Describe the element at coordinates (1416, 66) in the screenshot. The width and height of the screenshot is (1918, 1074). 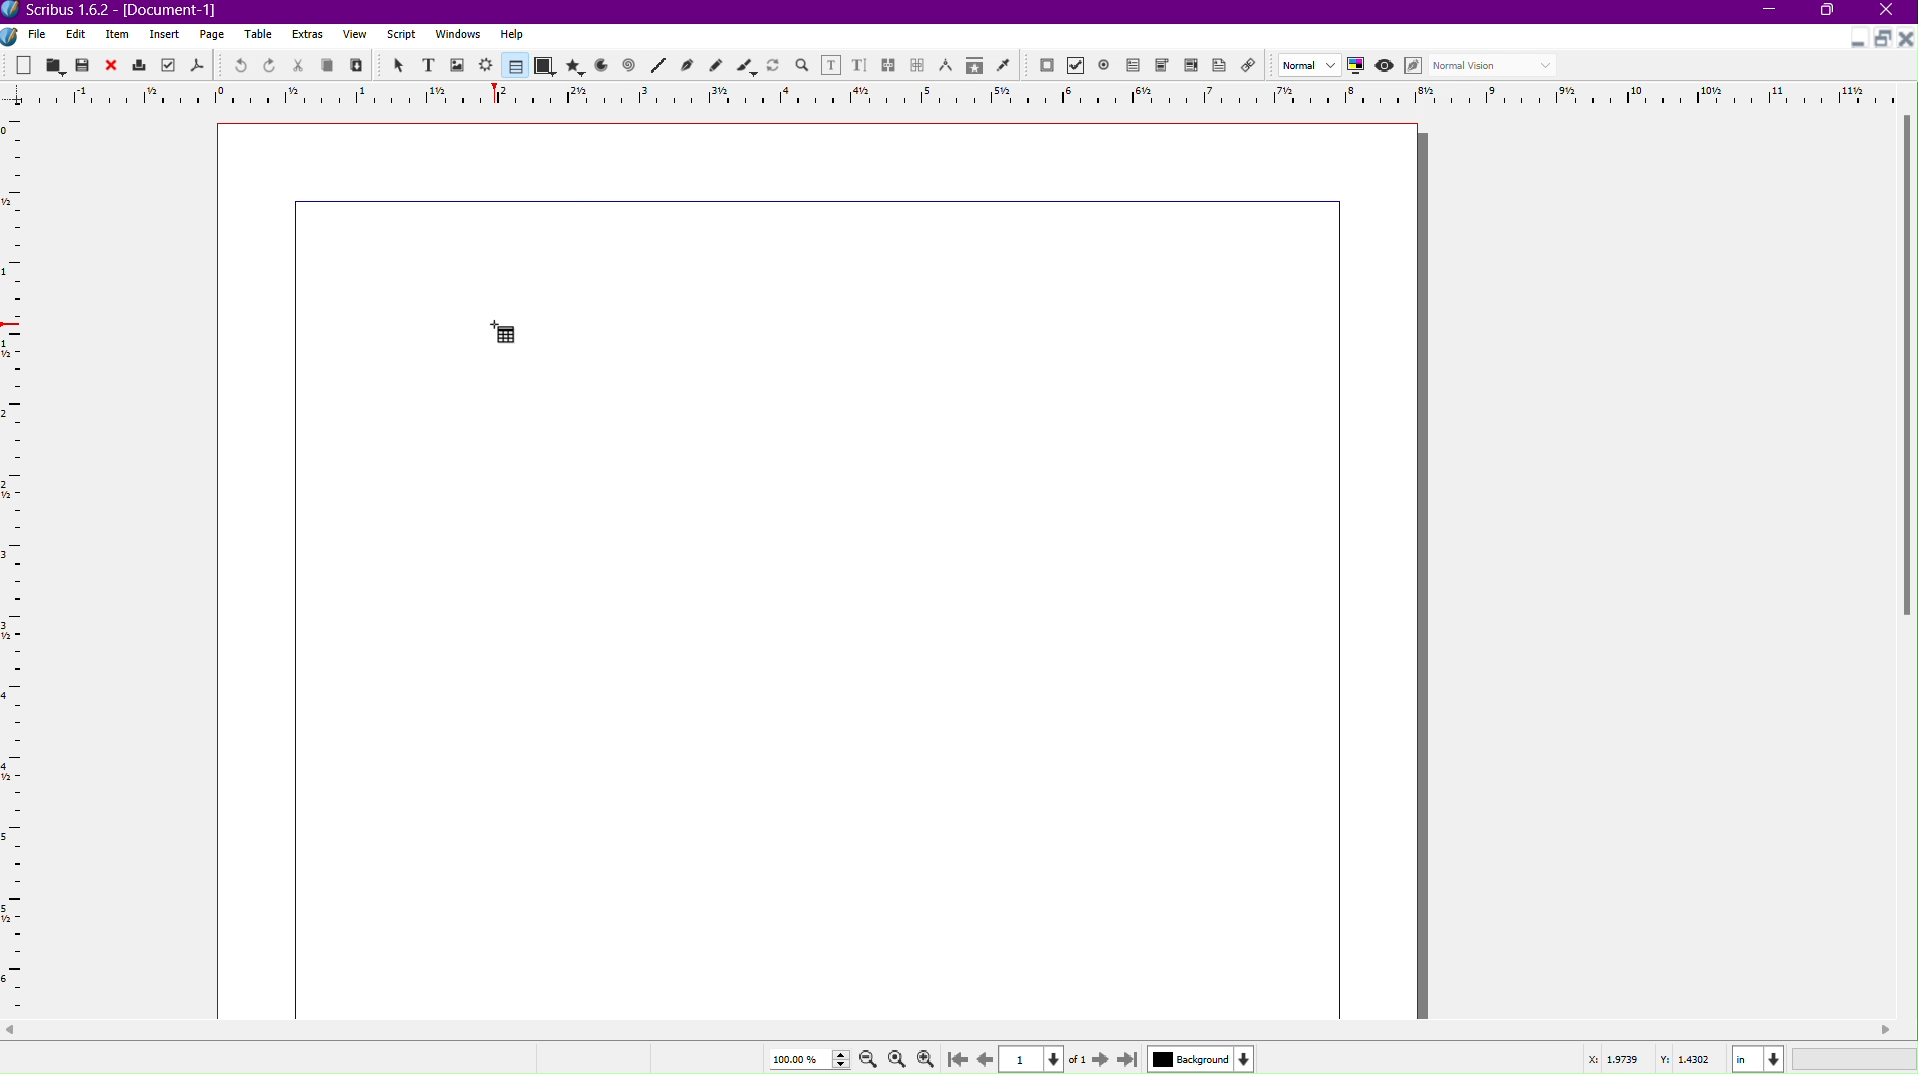
I see `Edit in Preview Mode` at that location.